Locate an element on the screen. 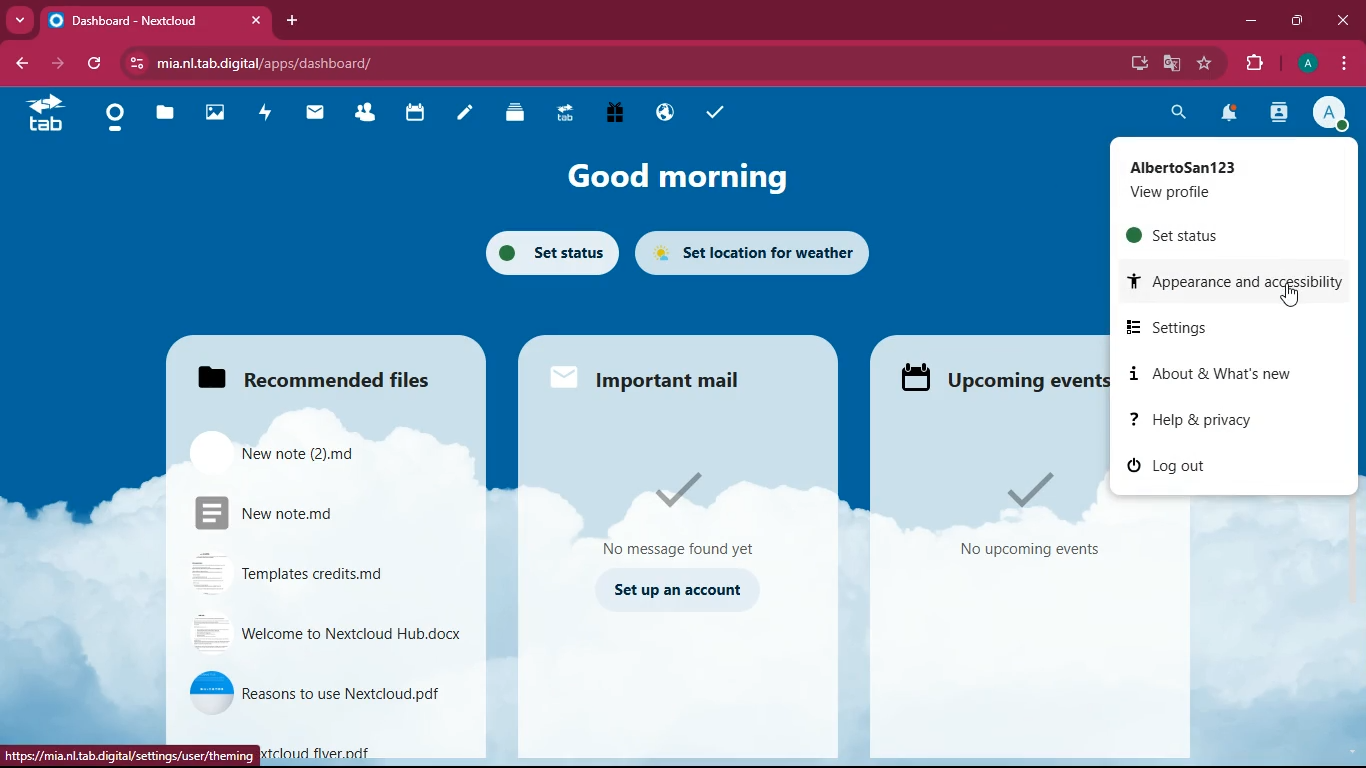  search is located at coordinates (1177, 112).